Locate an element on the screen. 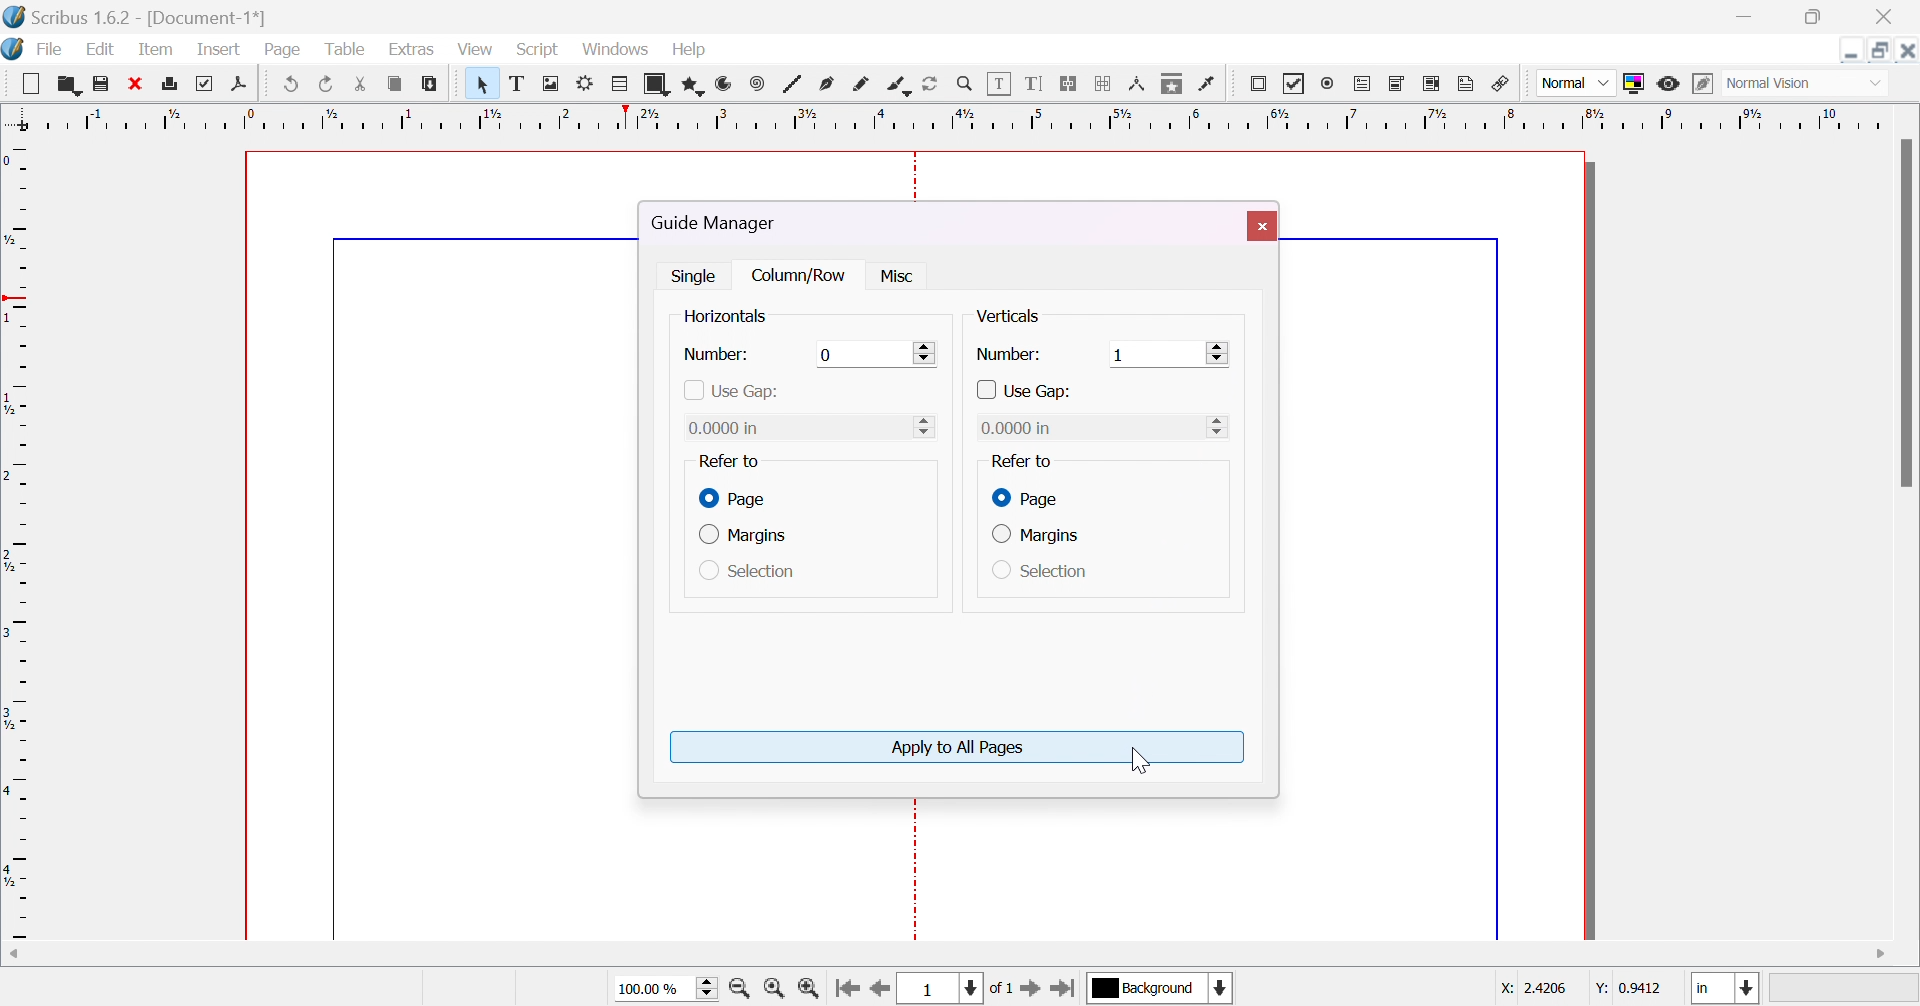 The height and width of the screenshot is (1006, 1920). bezier curve is located at coordinates (828, 85).